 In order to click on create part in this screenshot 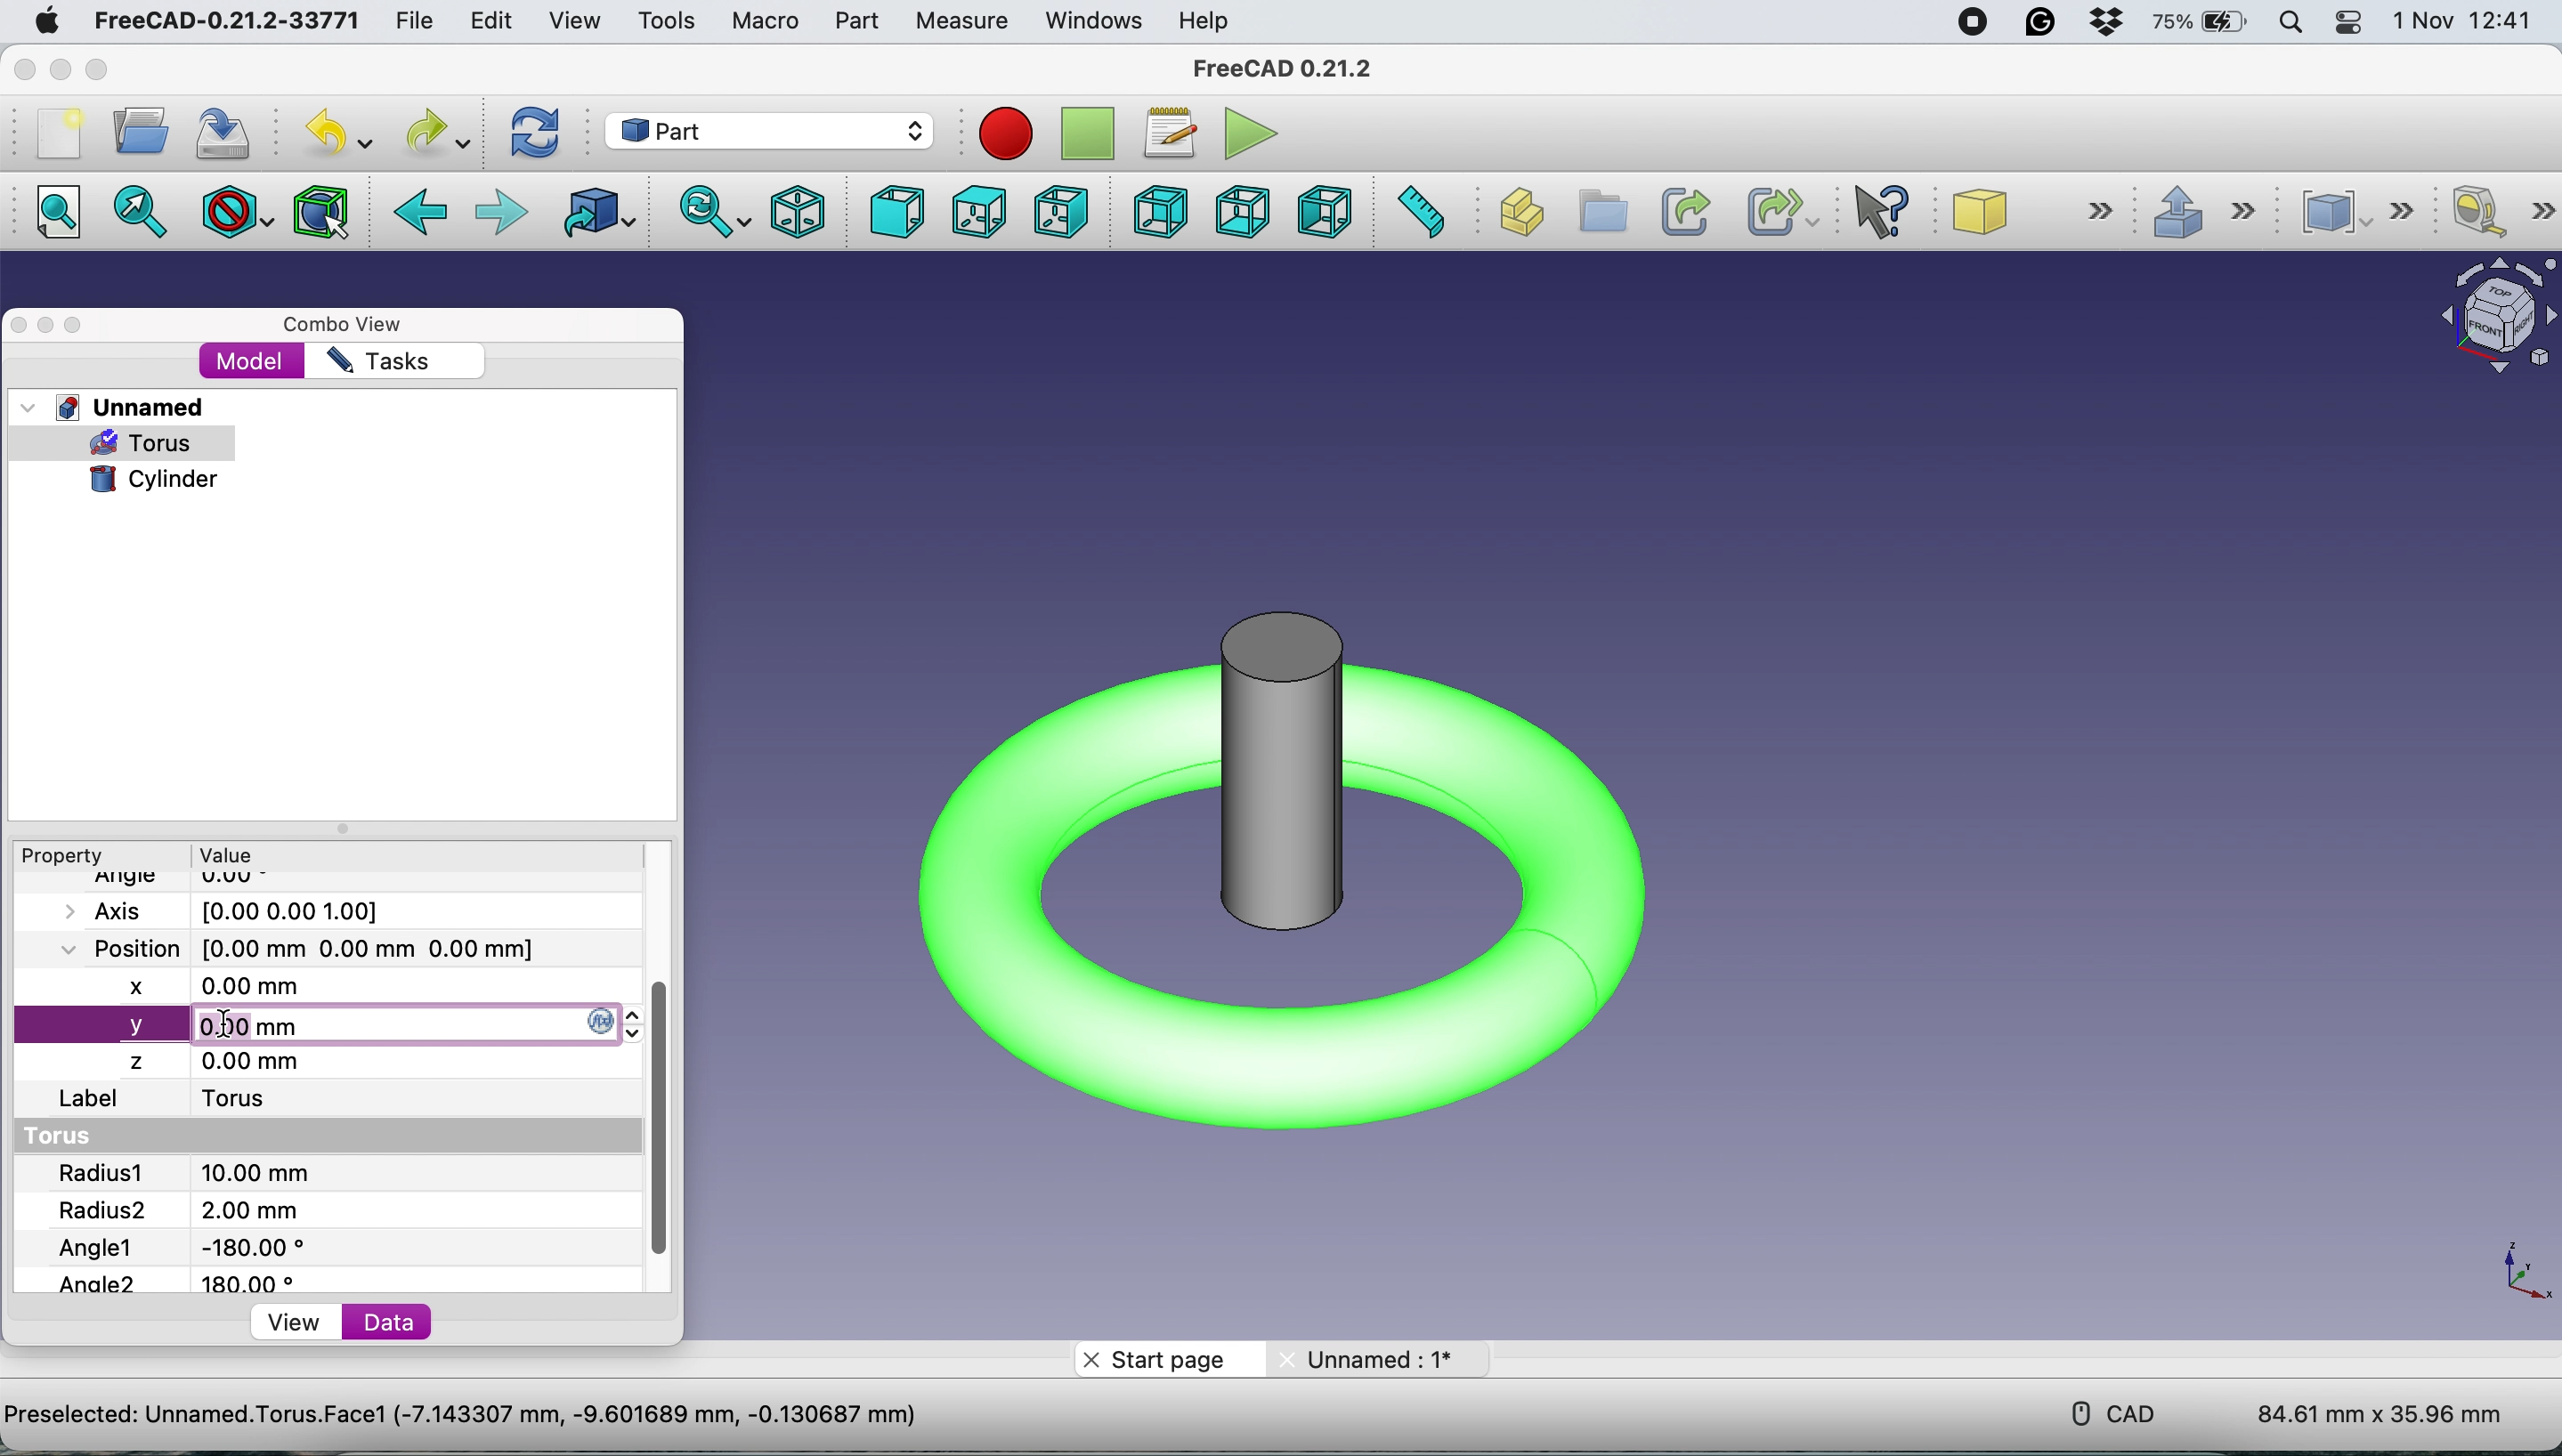, I will do `click(1519, 216)`.